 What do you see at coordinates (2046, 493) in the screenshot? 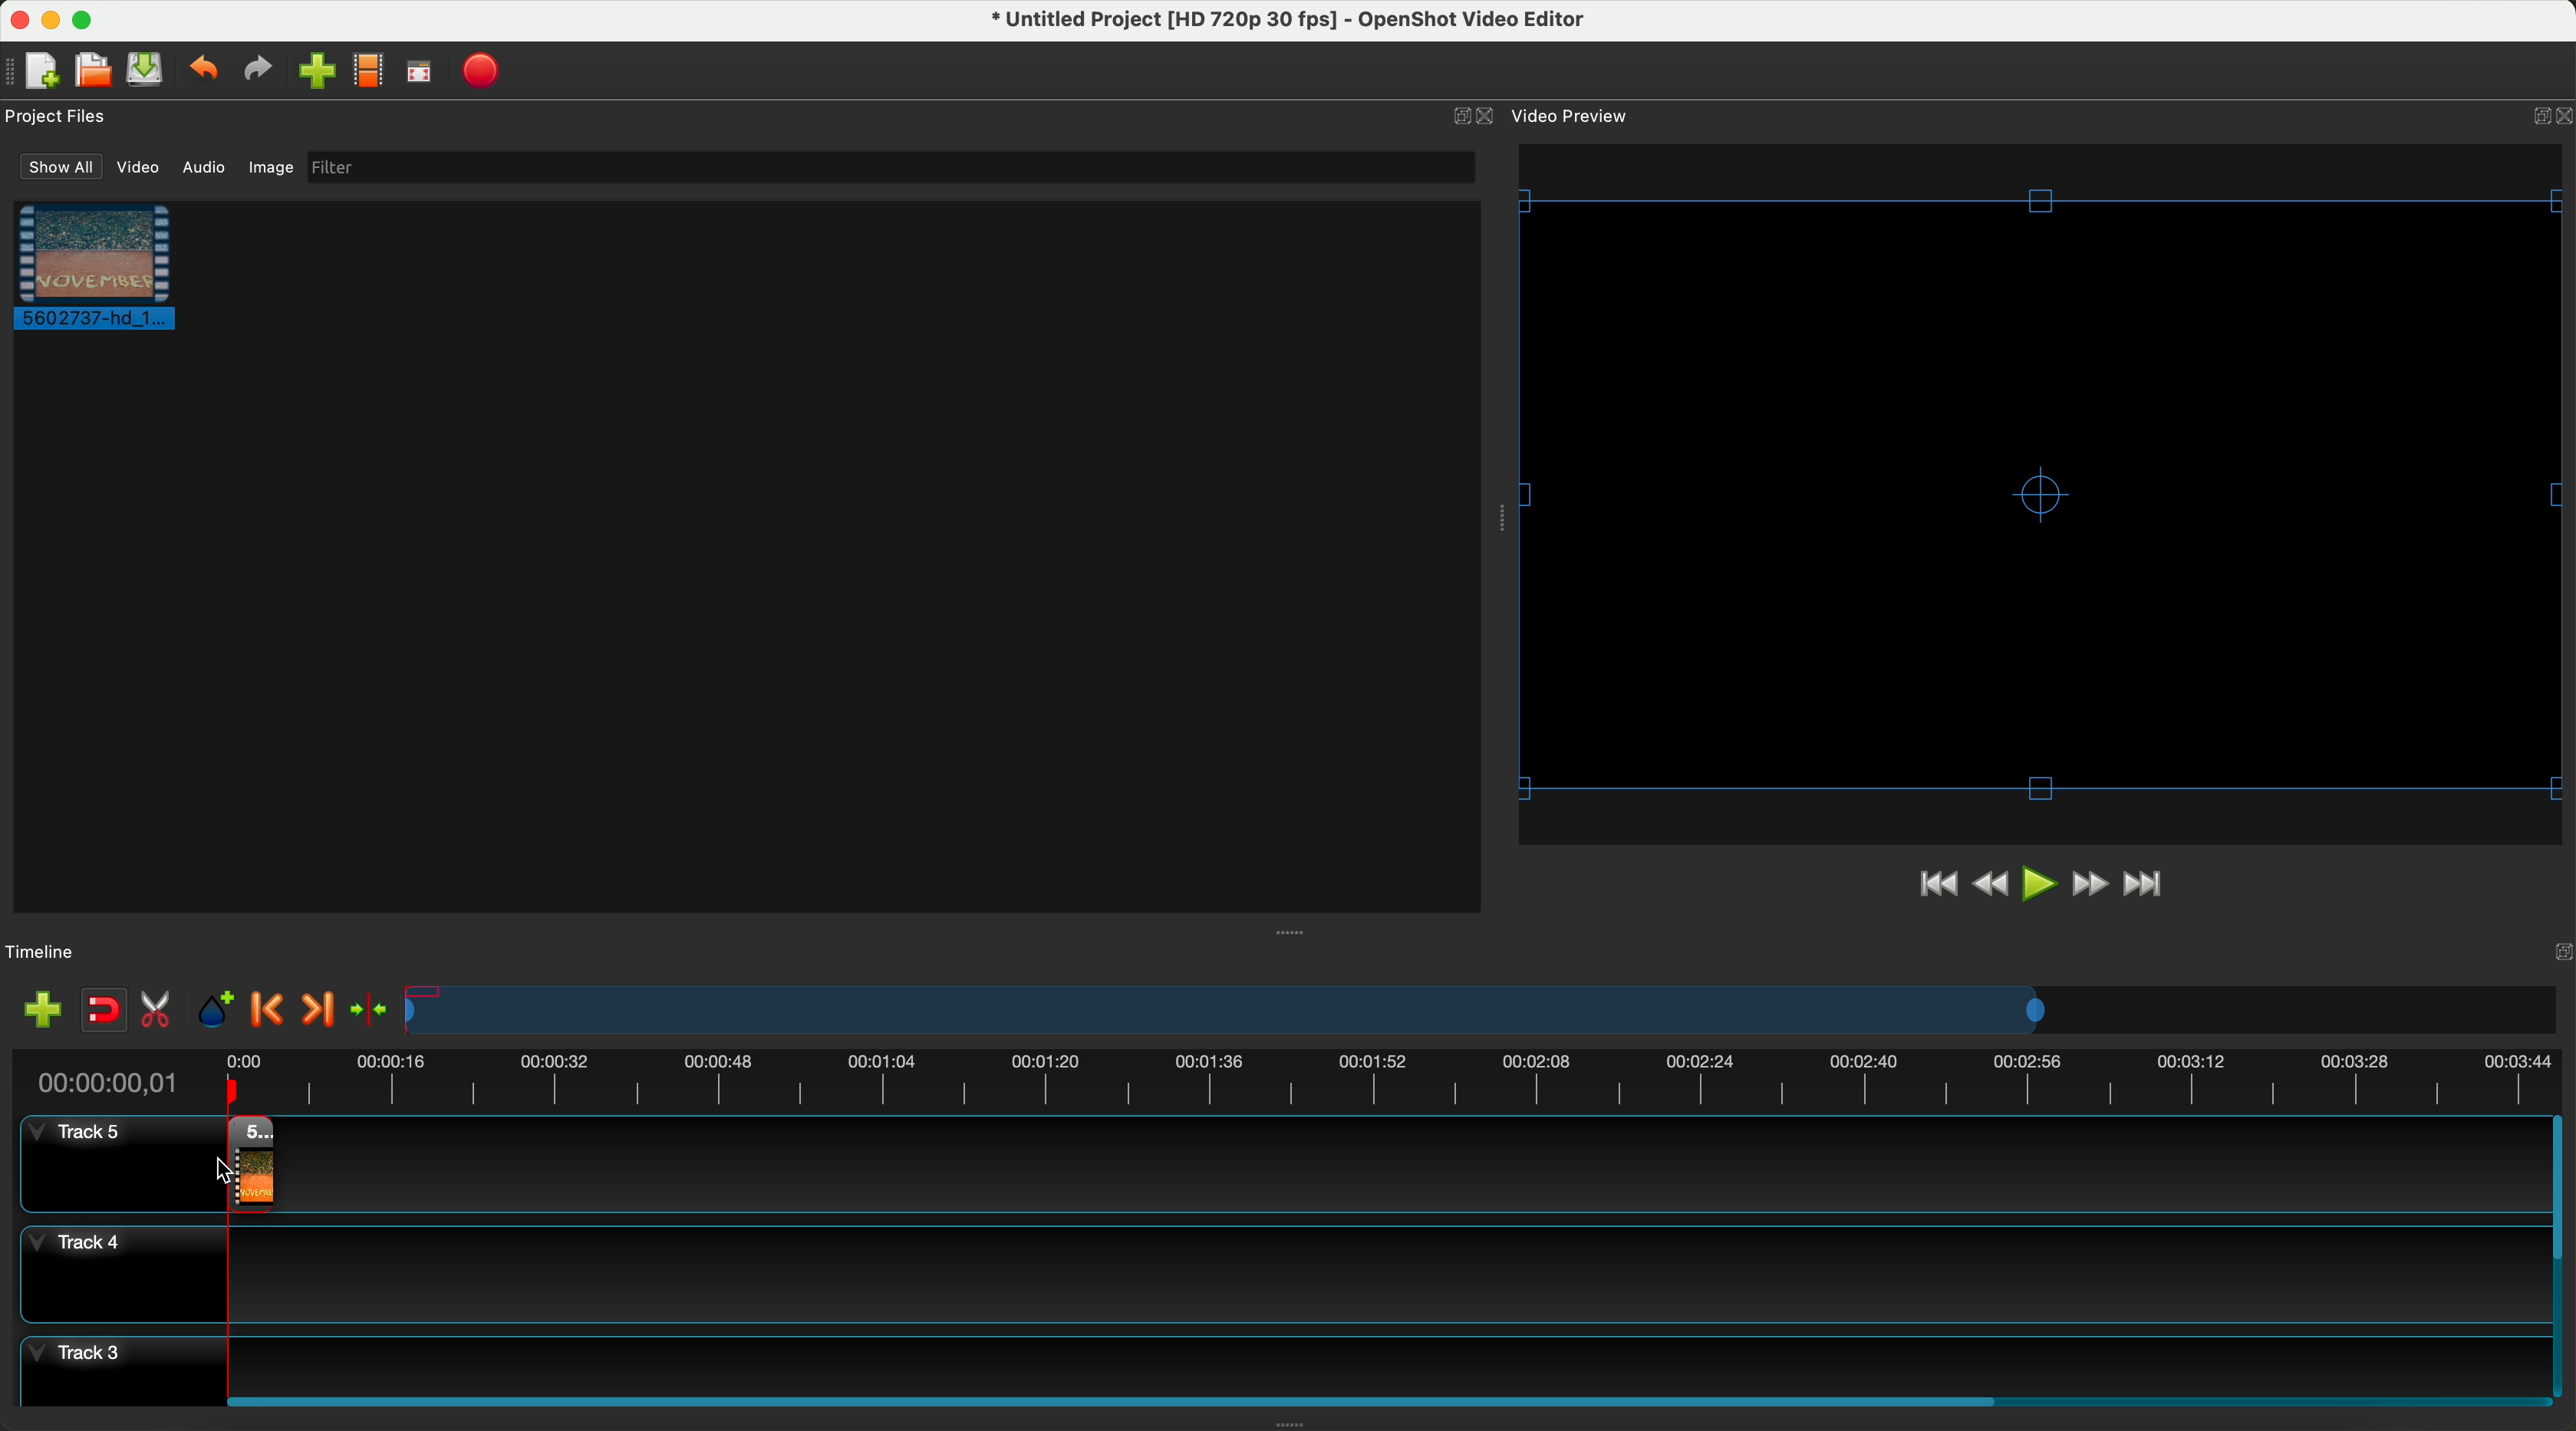
I see `video preview` at bounding box center [2046, 493].